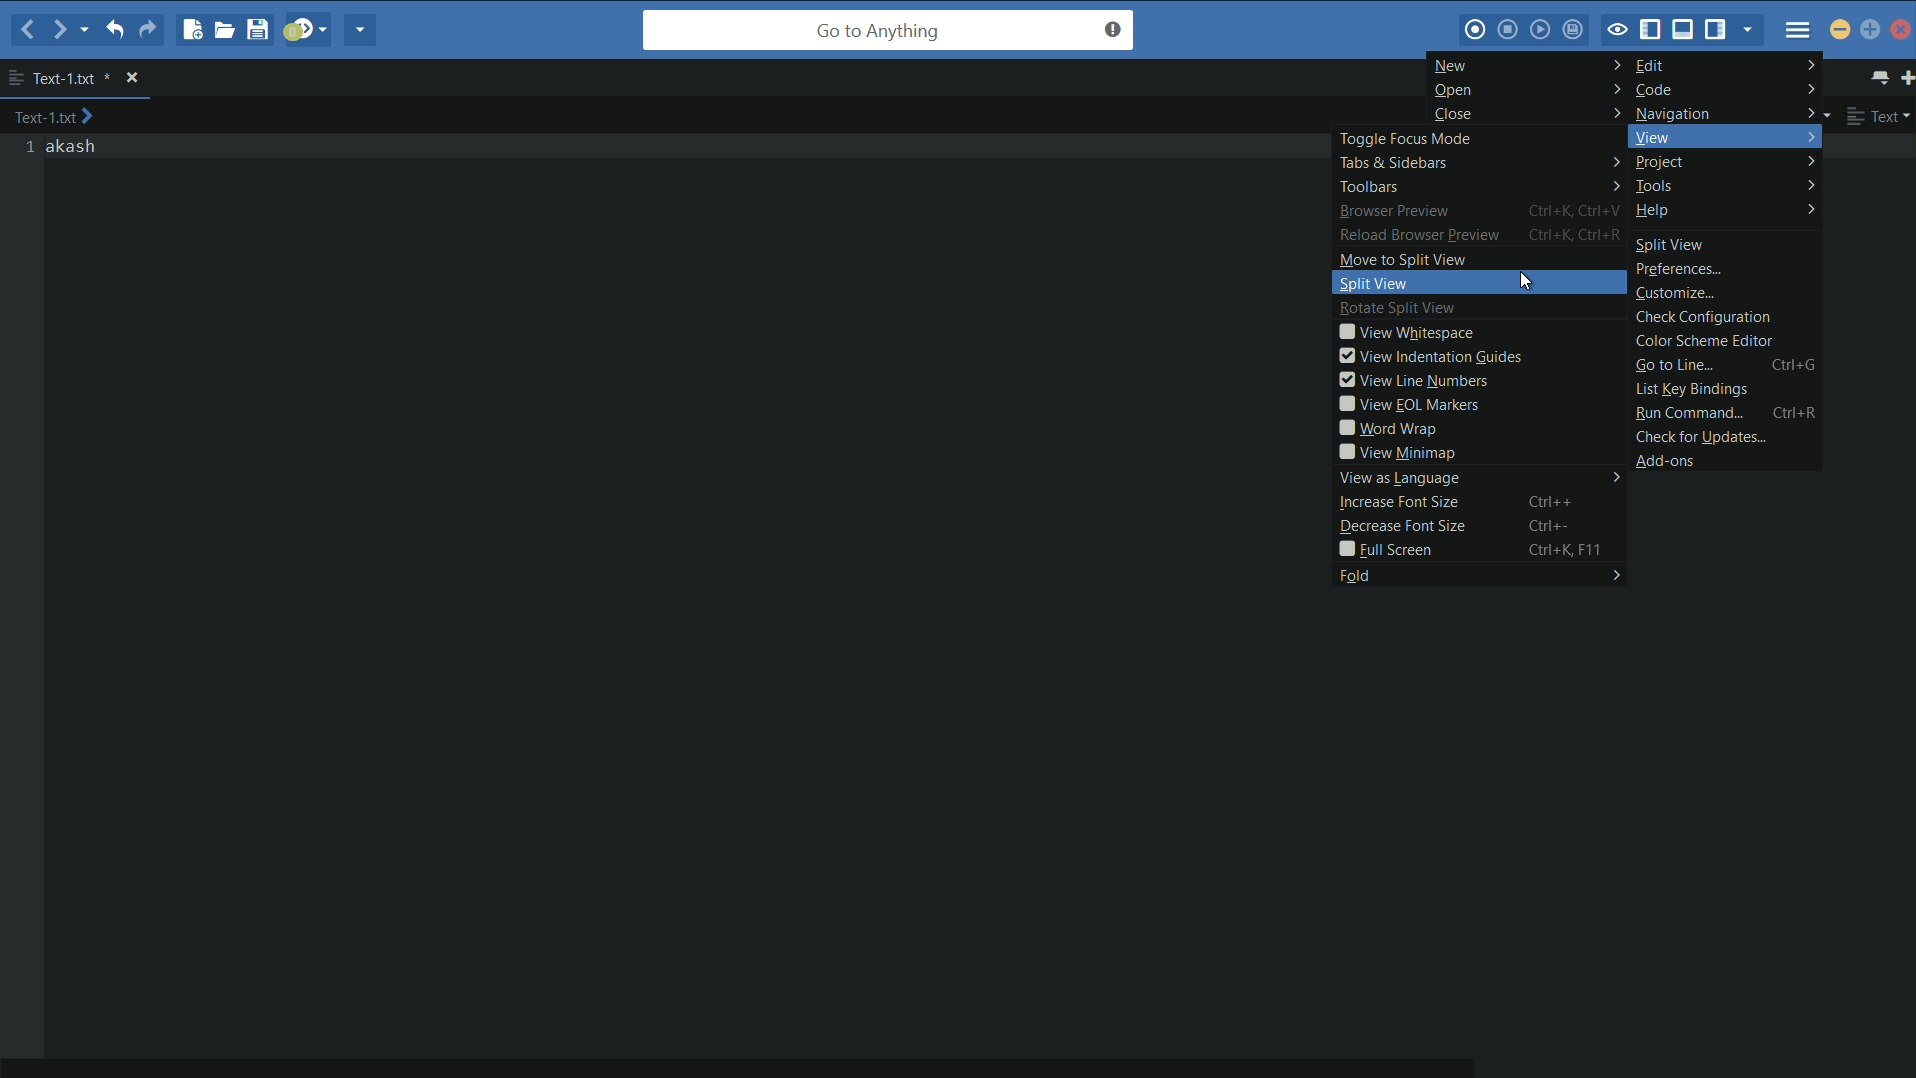 This screenshot has width=1916, height=1078. I want to click on text-1 file, so click(73, 79).